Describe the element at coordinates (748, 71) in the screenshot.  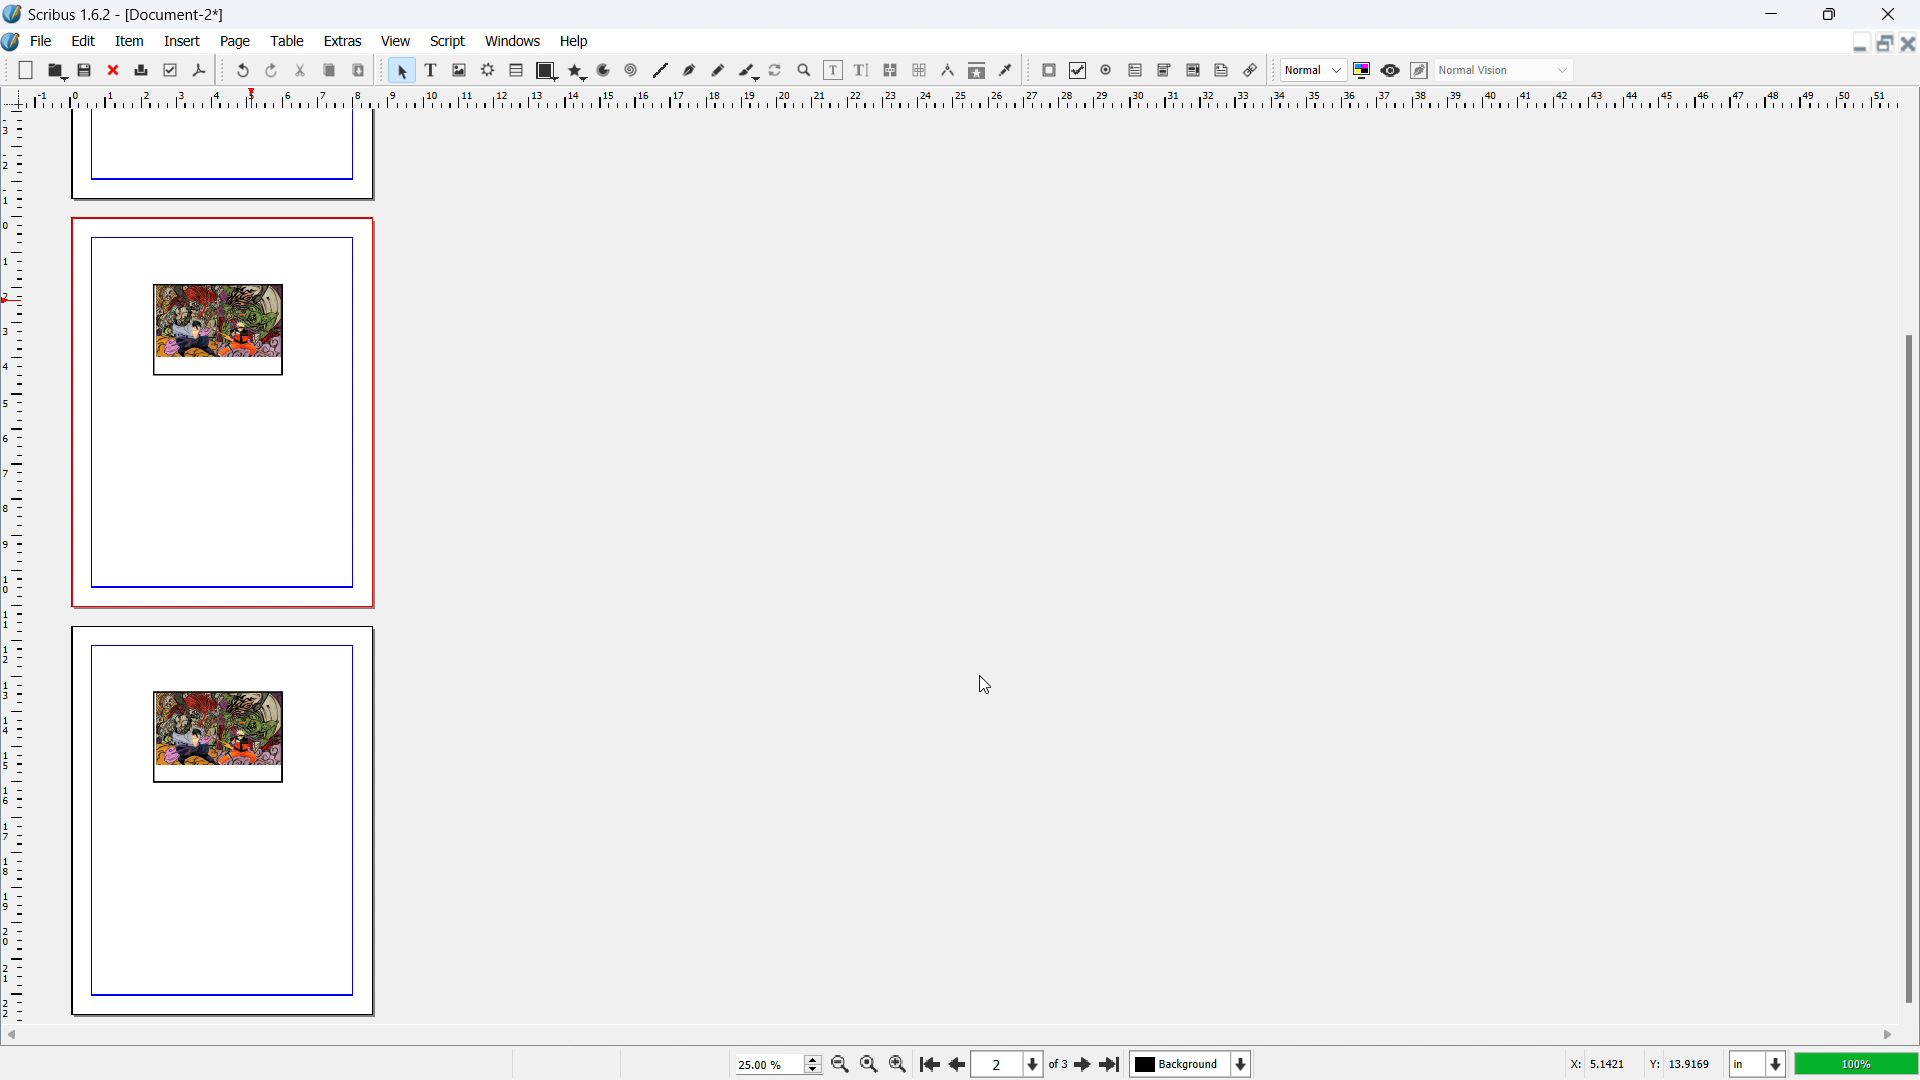
I see `caligraphic line` at that location.